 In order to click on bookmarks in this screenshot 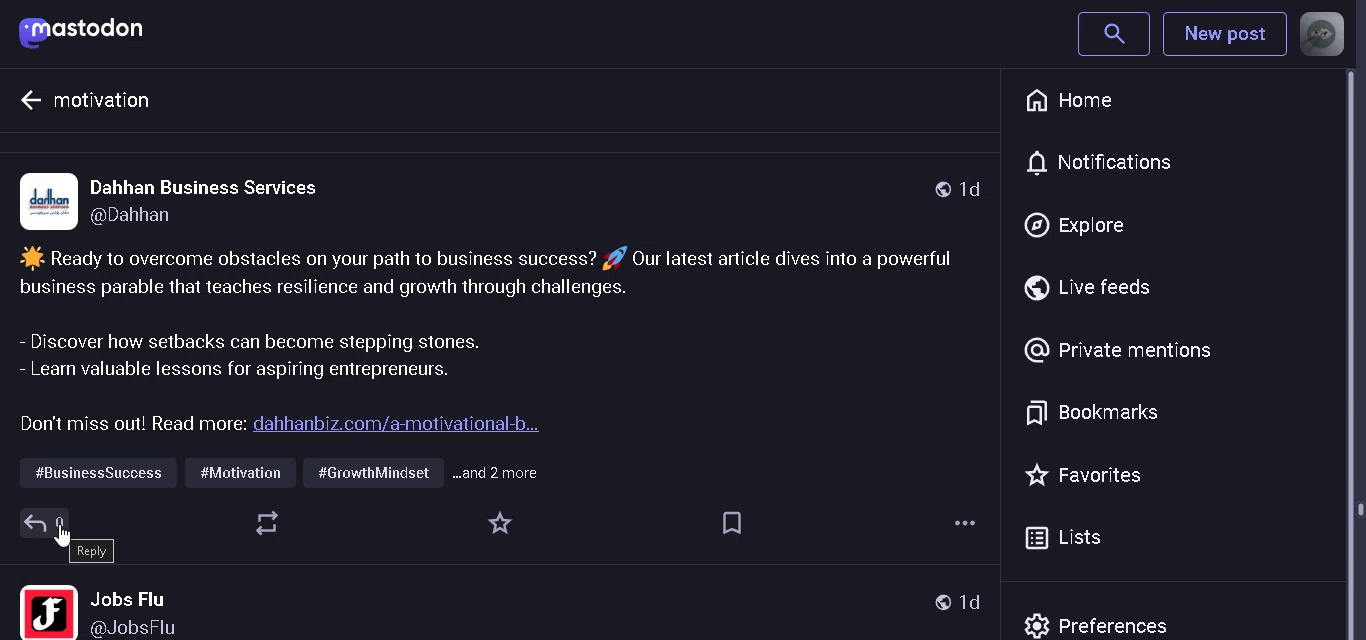, I will do `click(1092, 411)`.